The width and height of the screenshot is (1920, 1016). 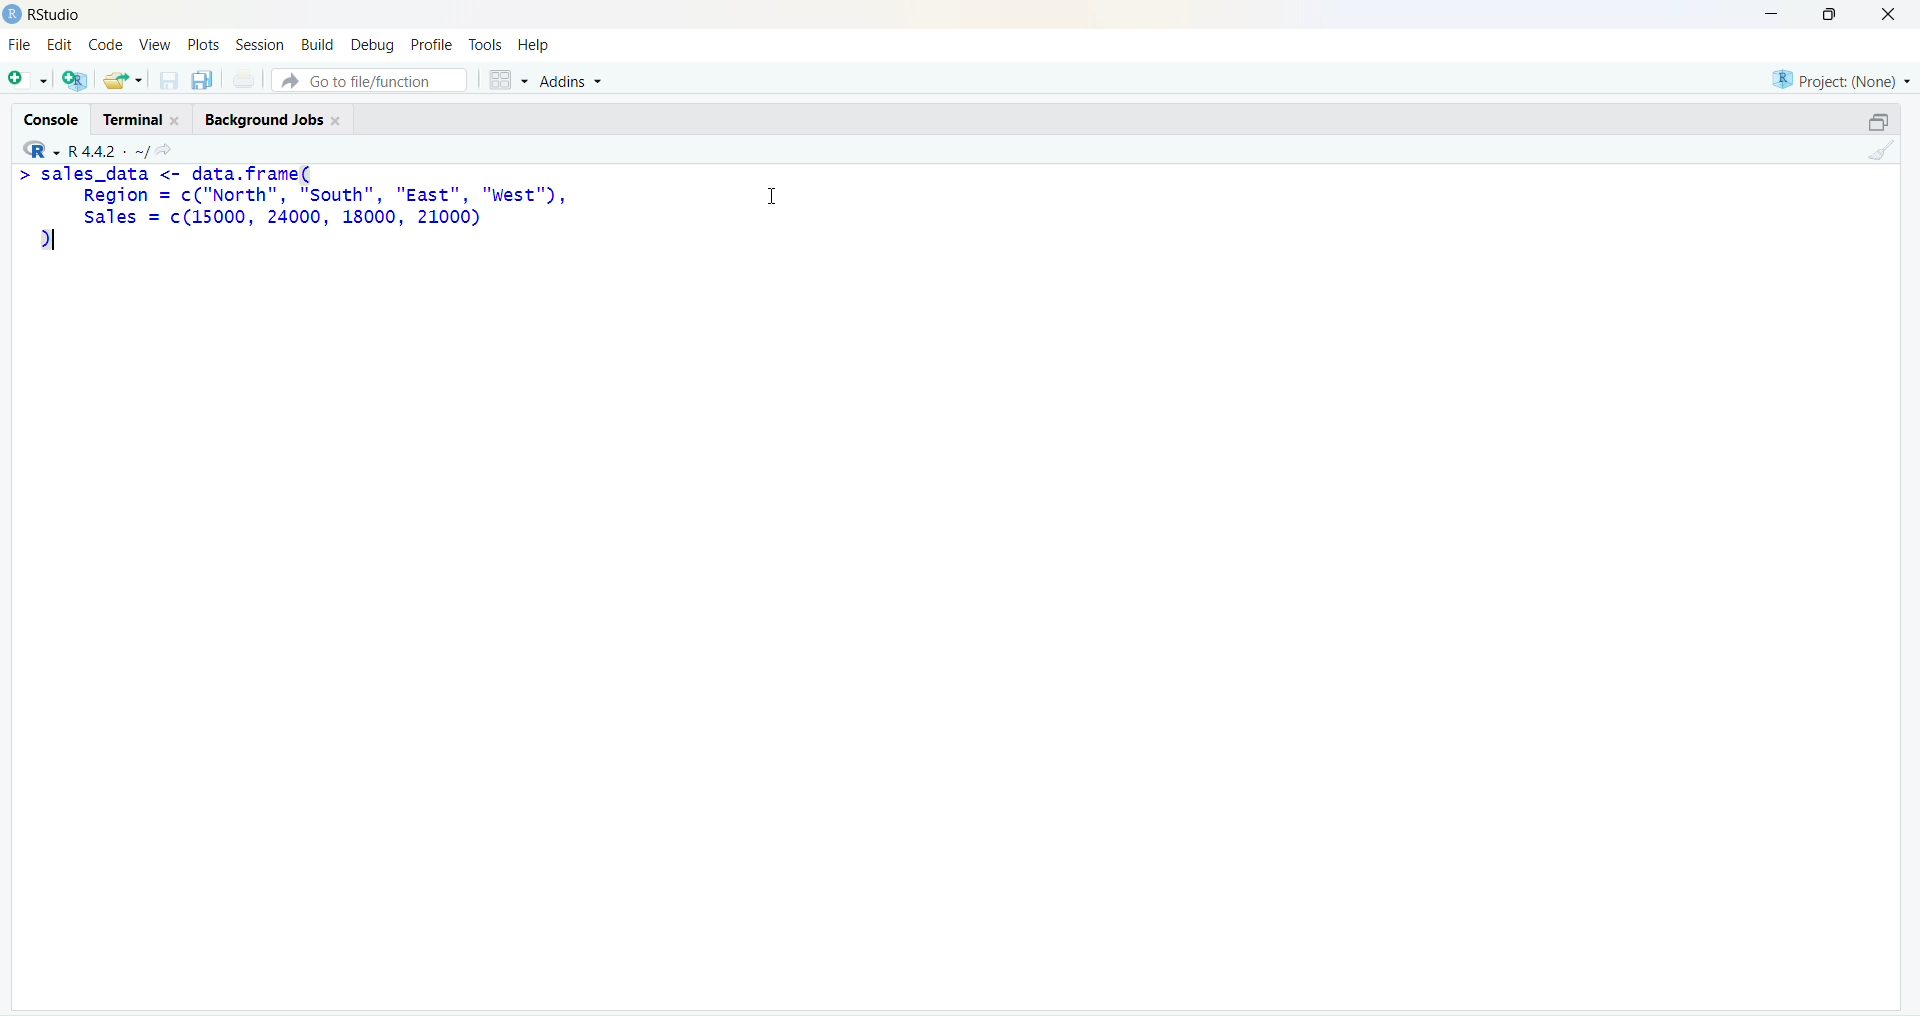 I want to click on close, so click(x=1896, y=15).